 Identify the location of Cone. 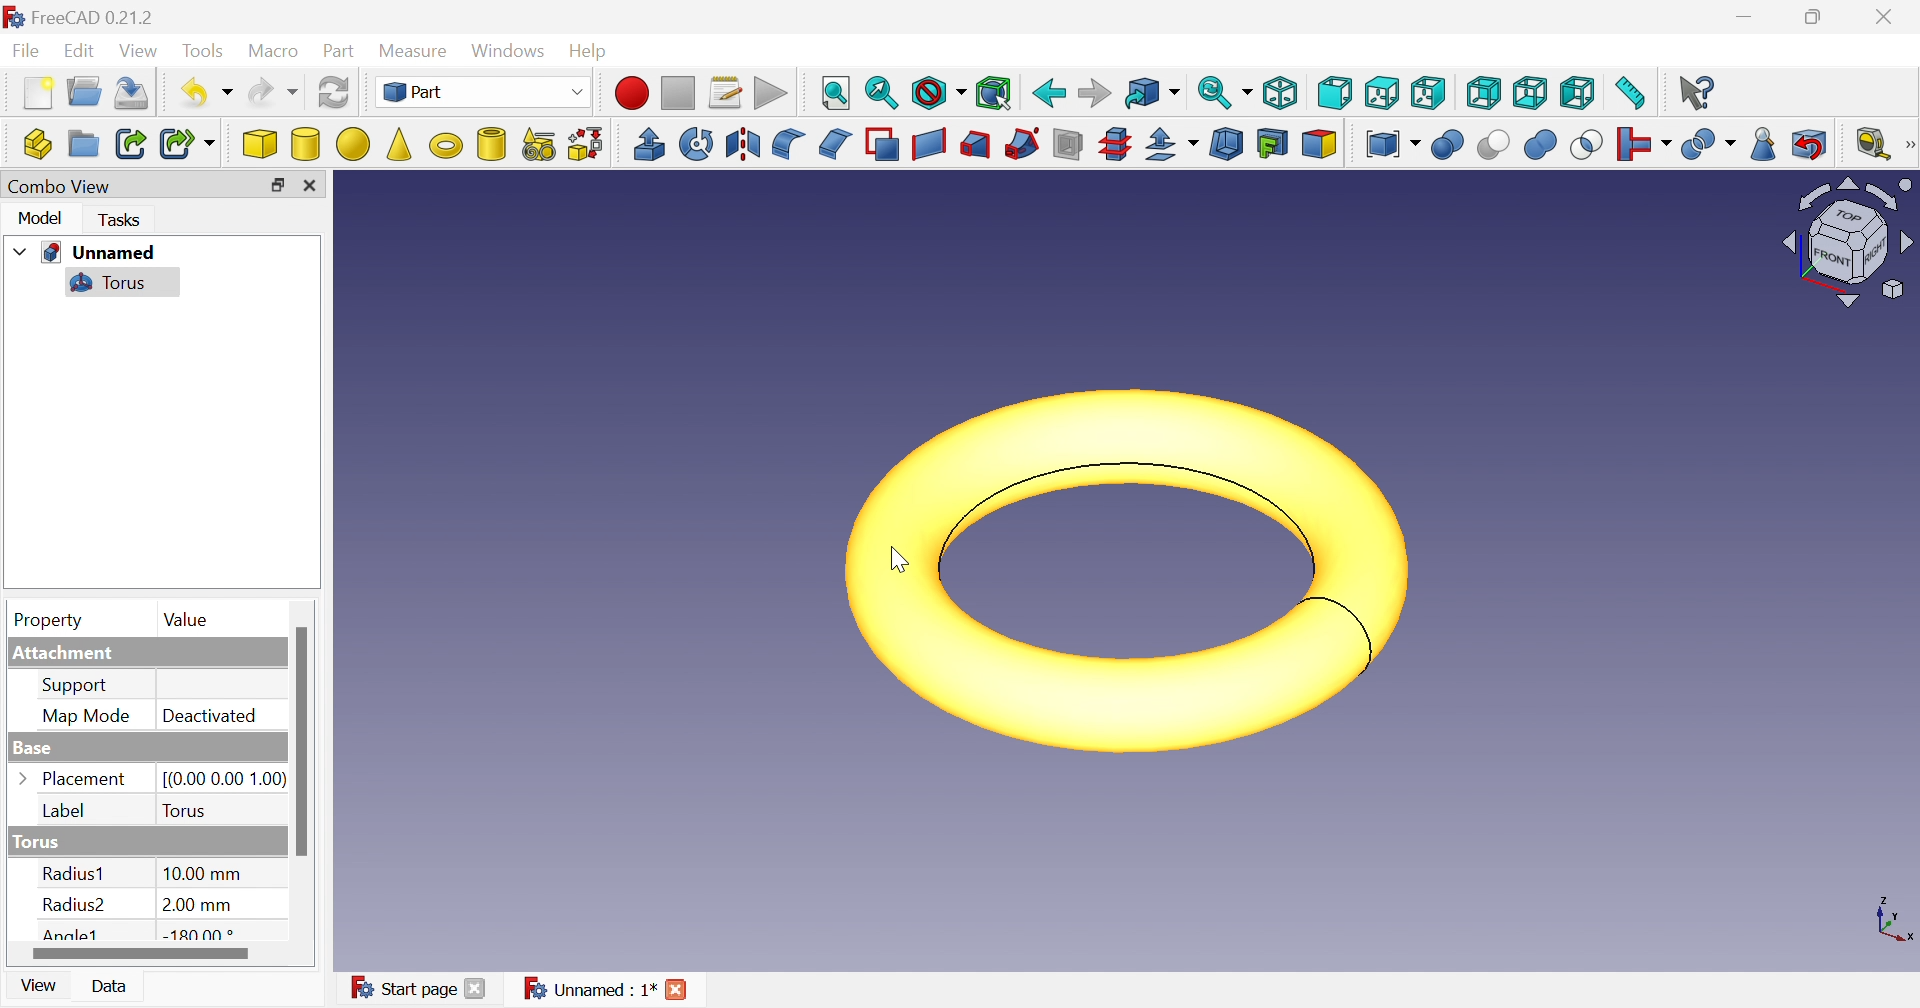
(399, 145).